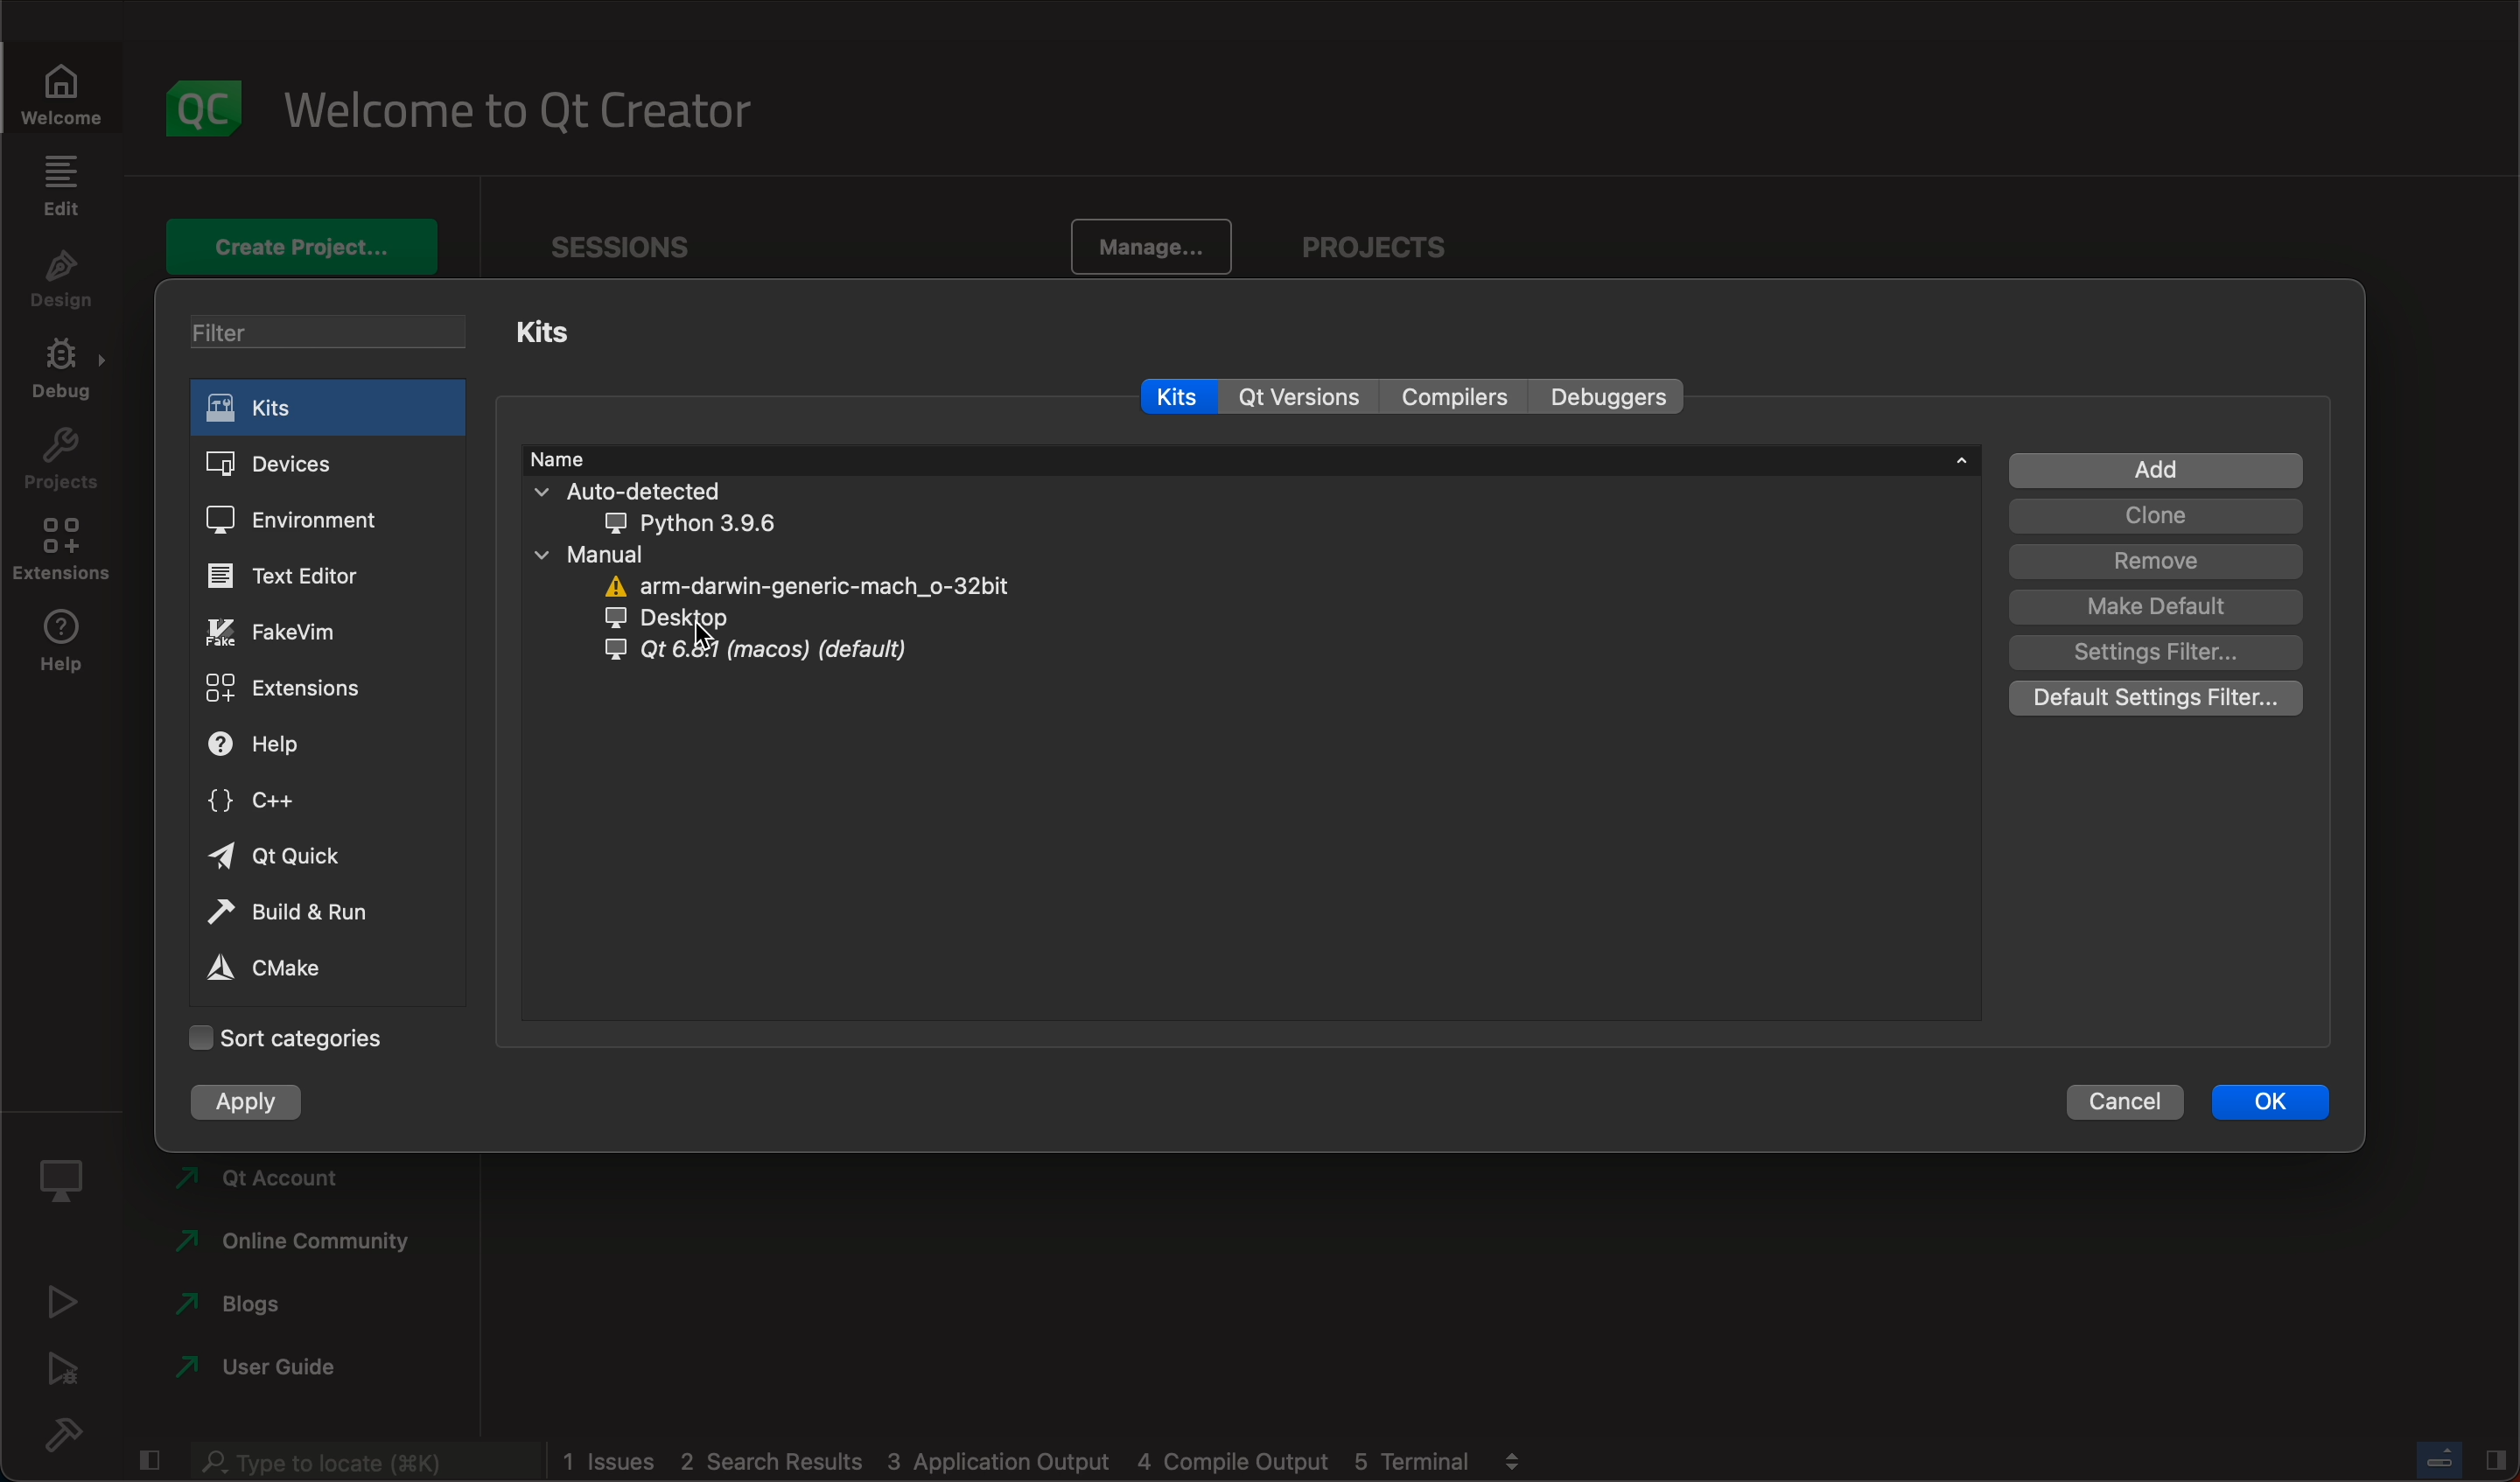  What do you see at coordinates (2158, 467) in the screenshot?
I see `add` at bounding box center [2158, 467].